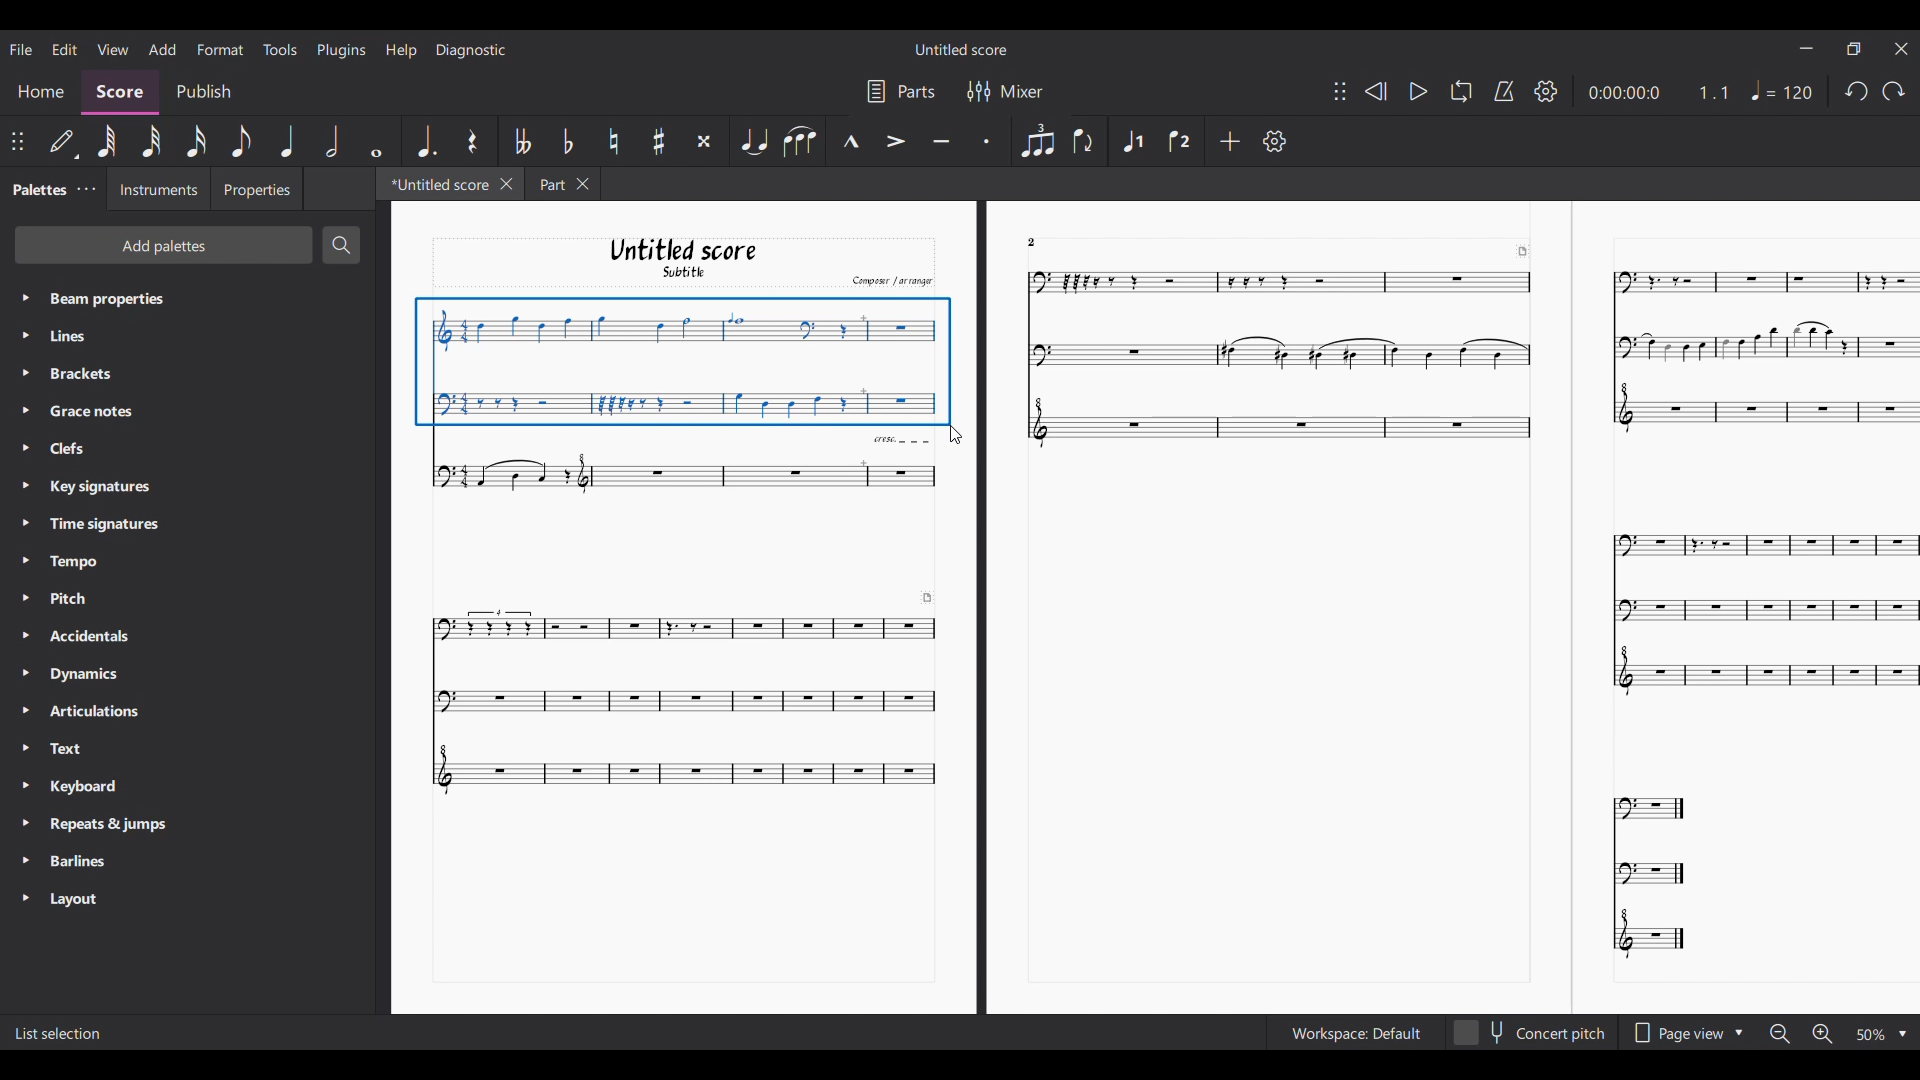 This screenshot has height=1080, width=1920. I want to click on , so click(23, 333).